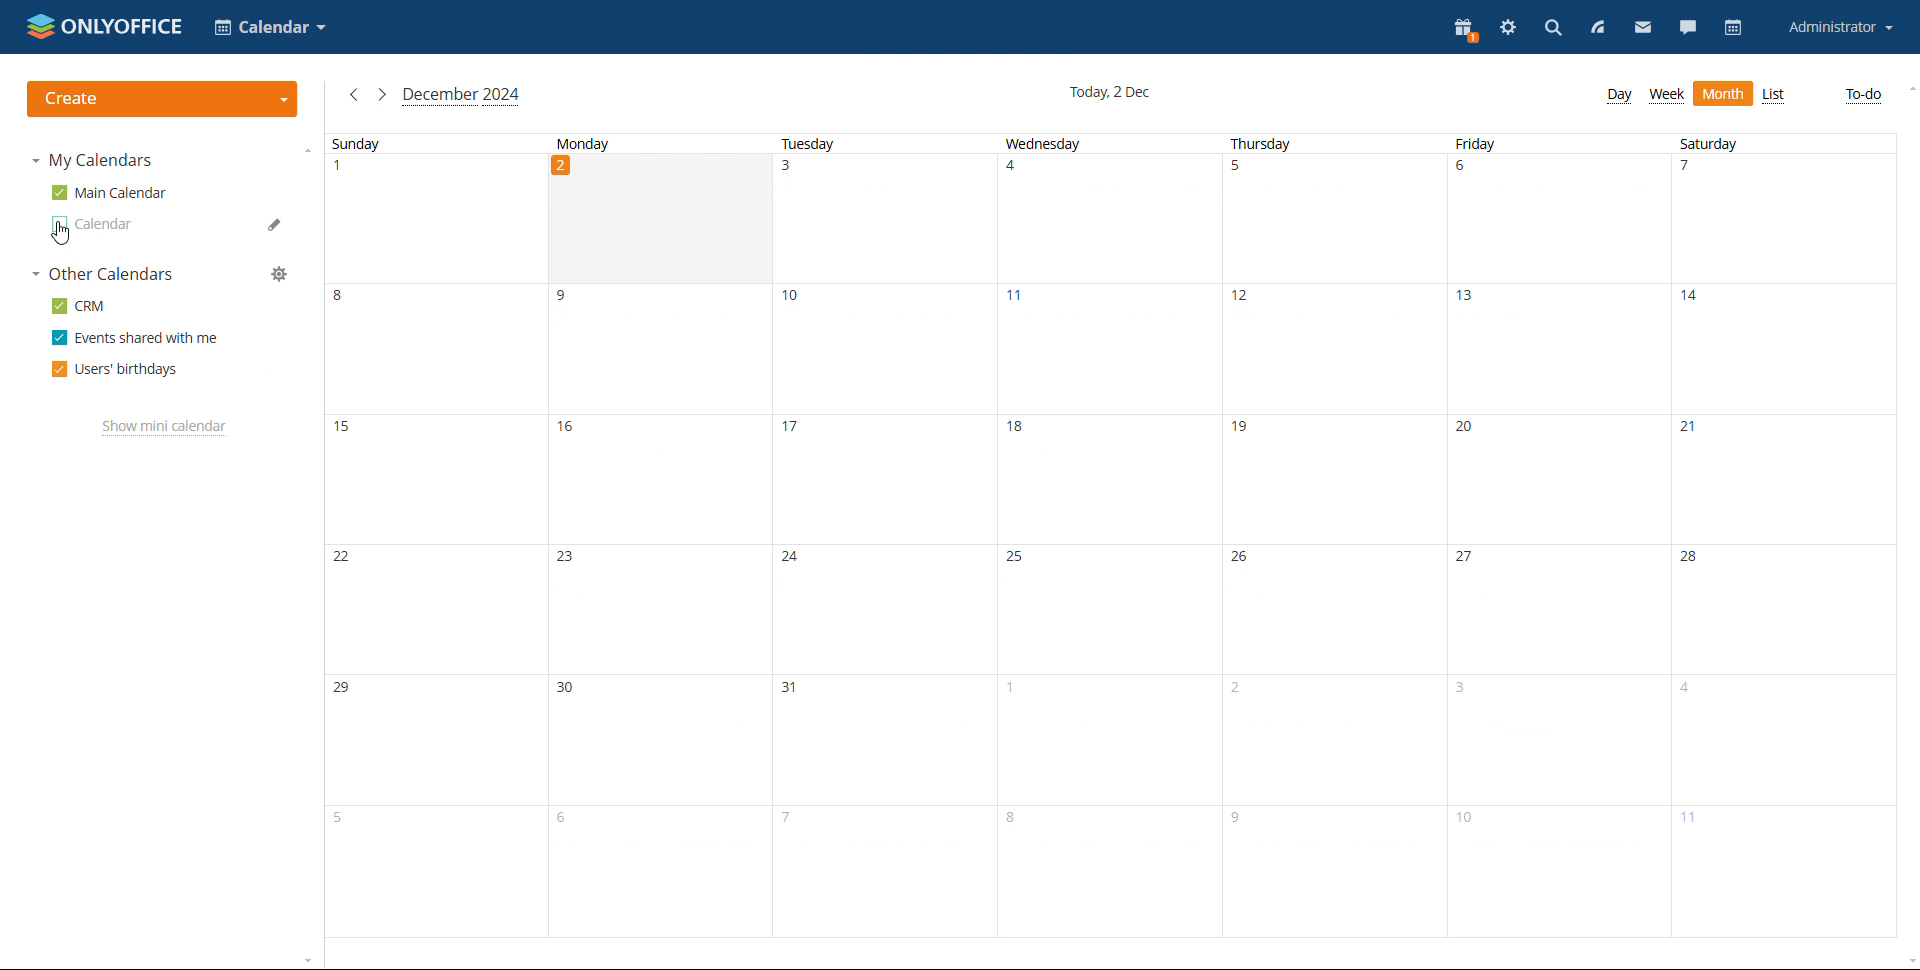 The image size is (1920, 970). What do you see at coordinates (1733, 28) in the screenshot?
I see `calendar` at bounding box center [1733, 28].